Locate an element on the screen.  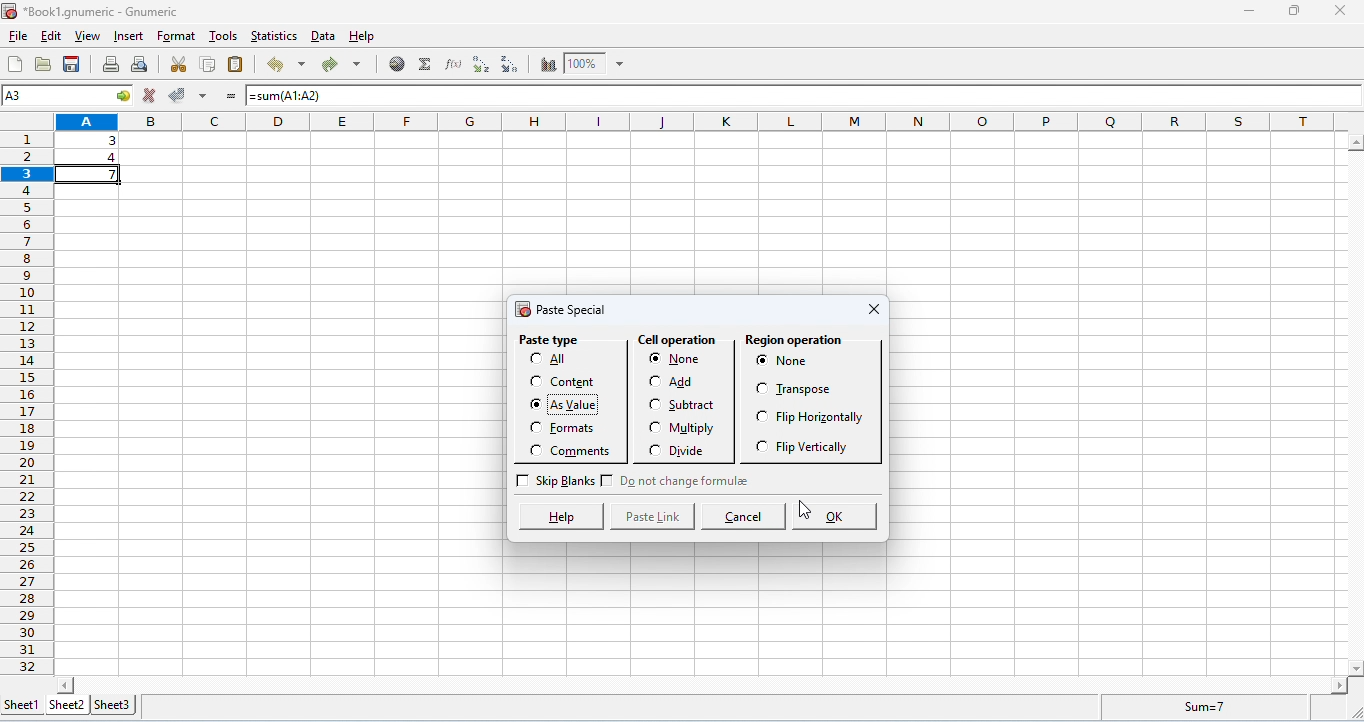
accept multiple is located at coordinates (204, 97).